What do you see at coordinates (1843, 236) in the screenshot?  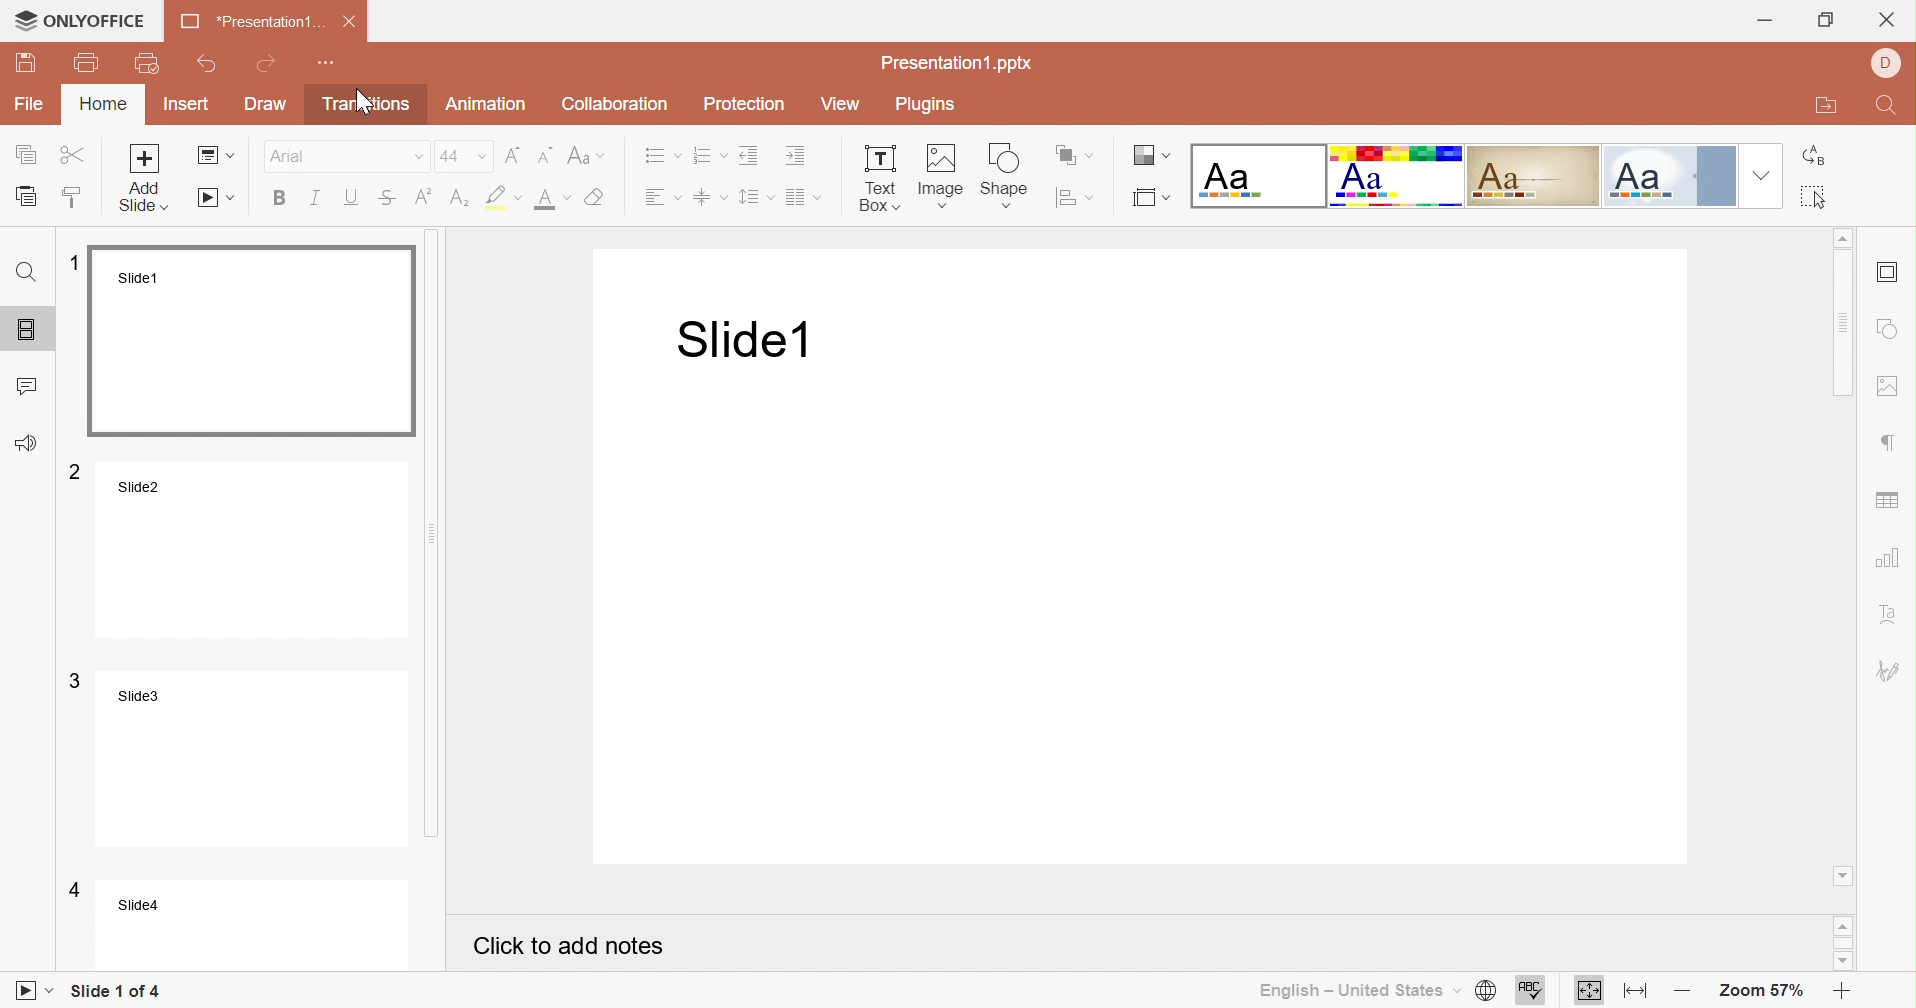 I see `Scroll up` at bounding box center [1843, 236].